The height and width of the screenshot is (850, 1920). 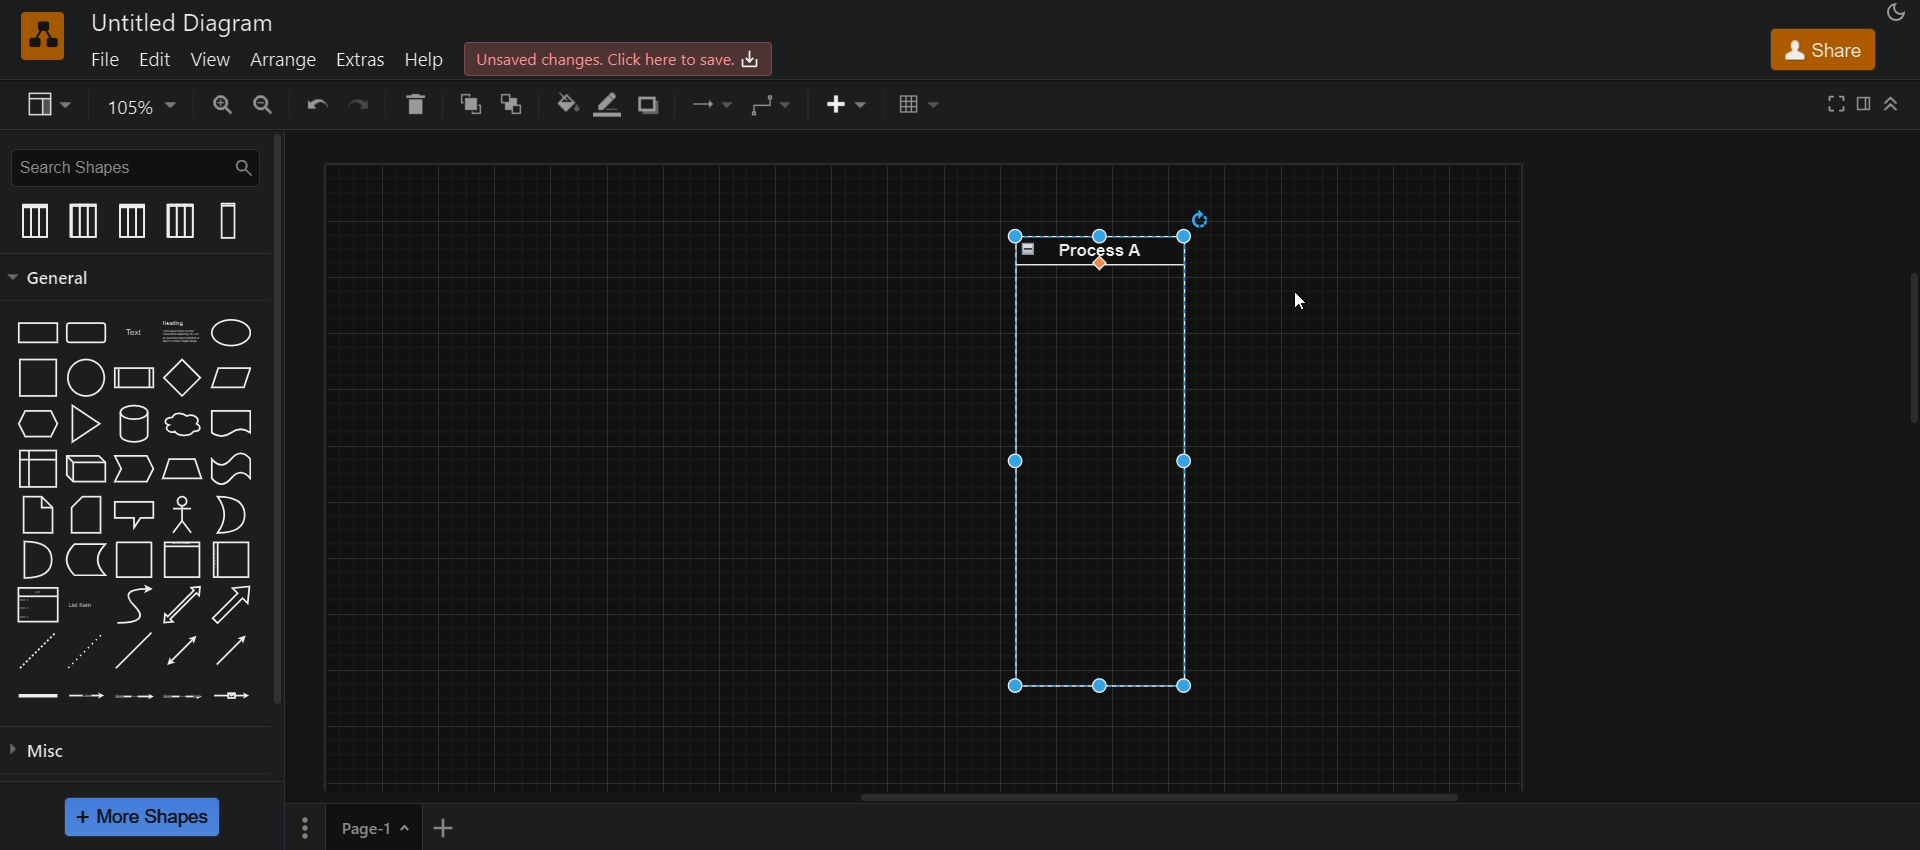 I want to click on vertical container, so click(x=229, y=561).